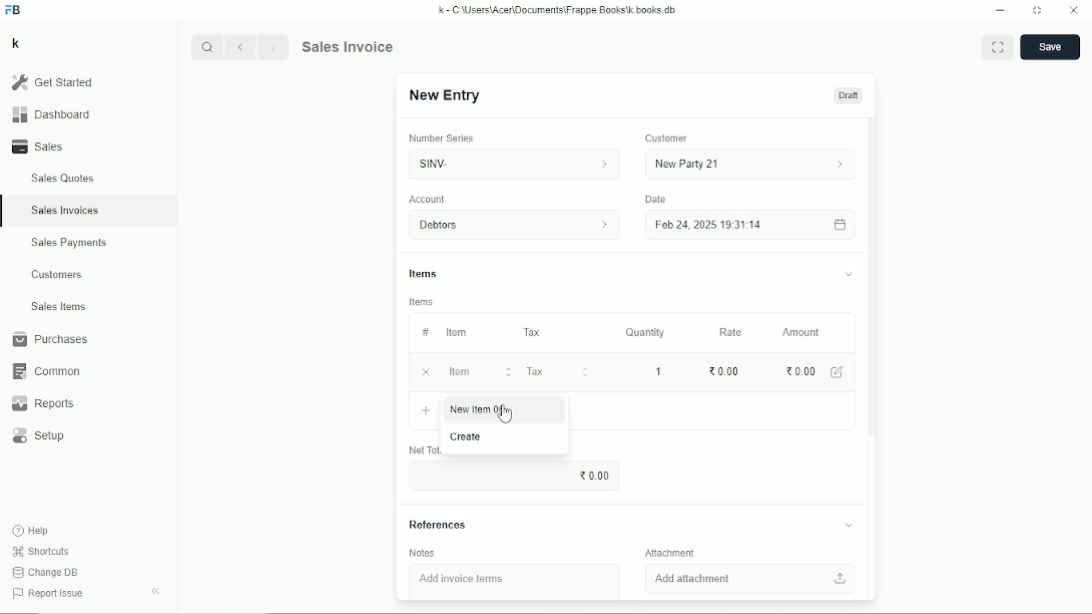 This screenshot has height=614, width=1092. Describe the element at coordinates (752, 225) in the screenshot. I see `Feb 24, 2025 19:31:14` at that location.